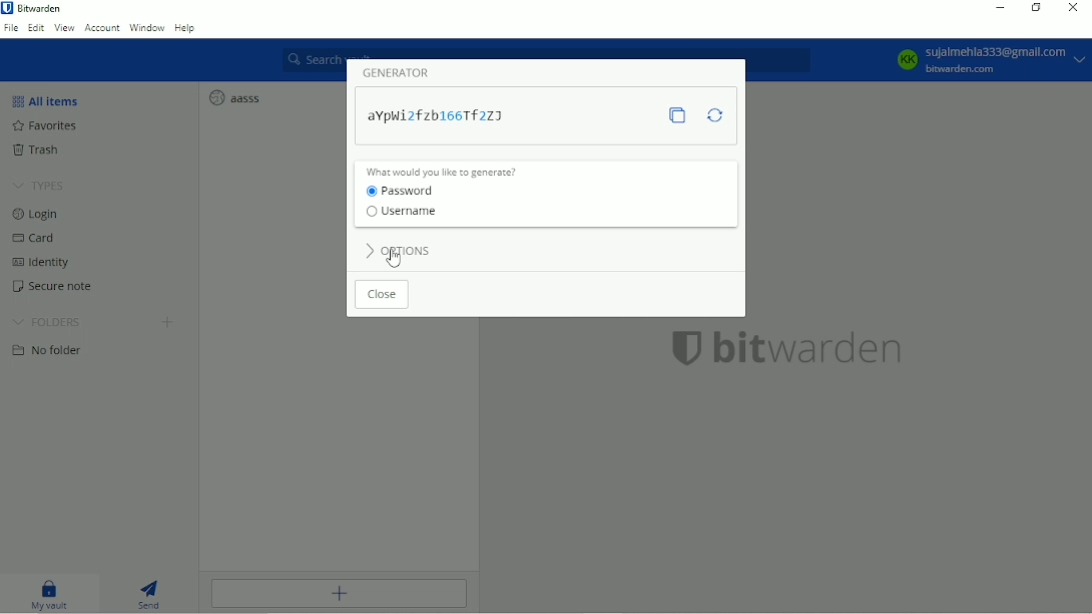 This screenshot has width=1092, height=614. I want to click on Minimize, so click(1001, 7).